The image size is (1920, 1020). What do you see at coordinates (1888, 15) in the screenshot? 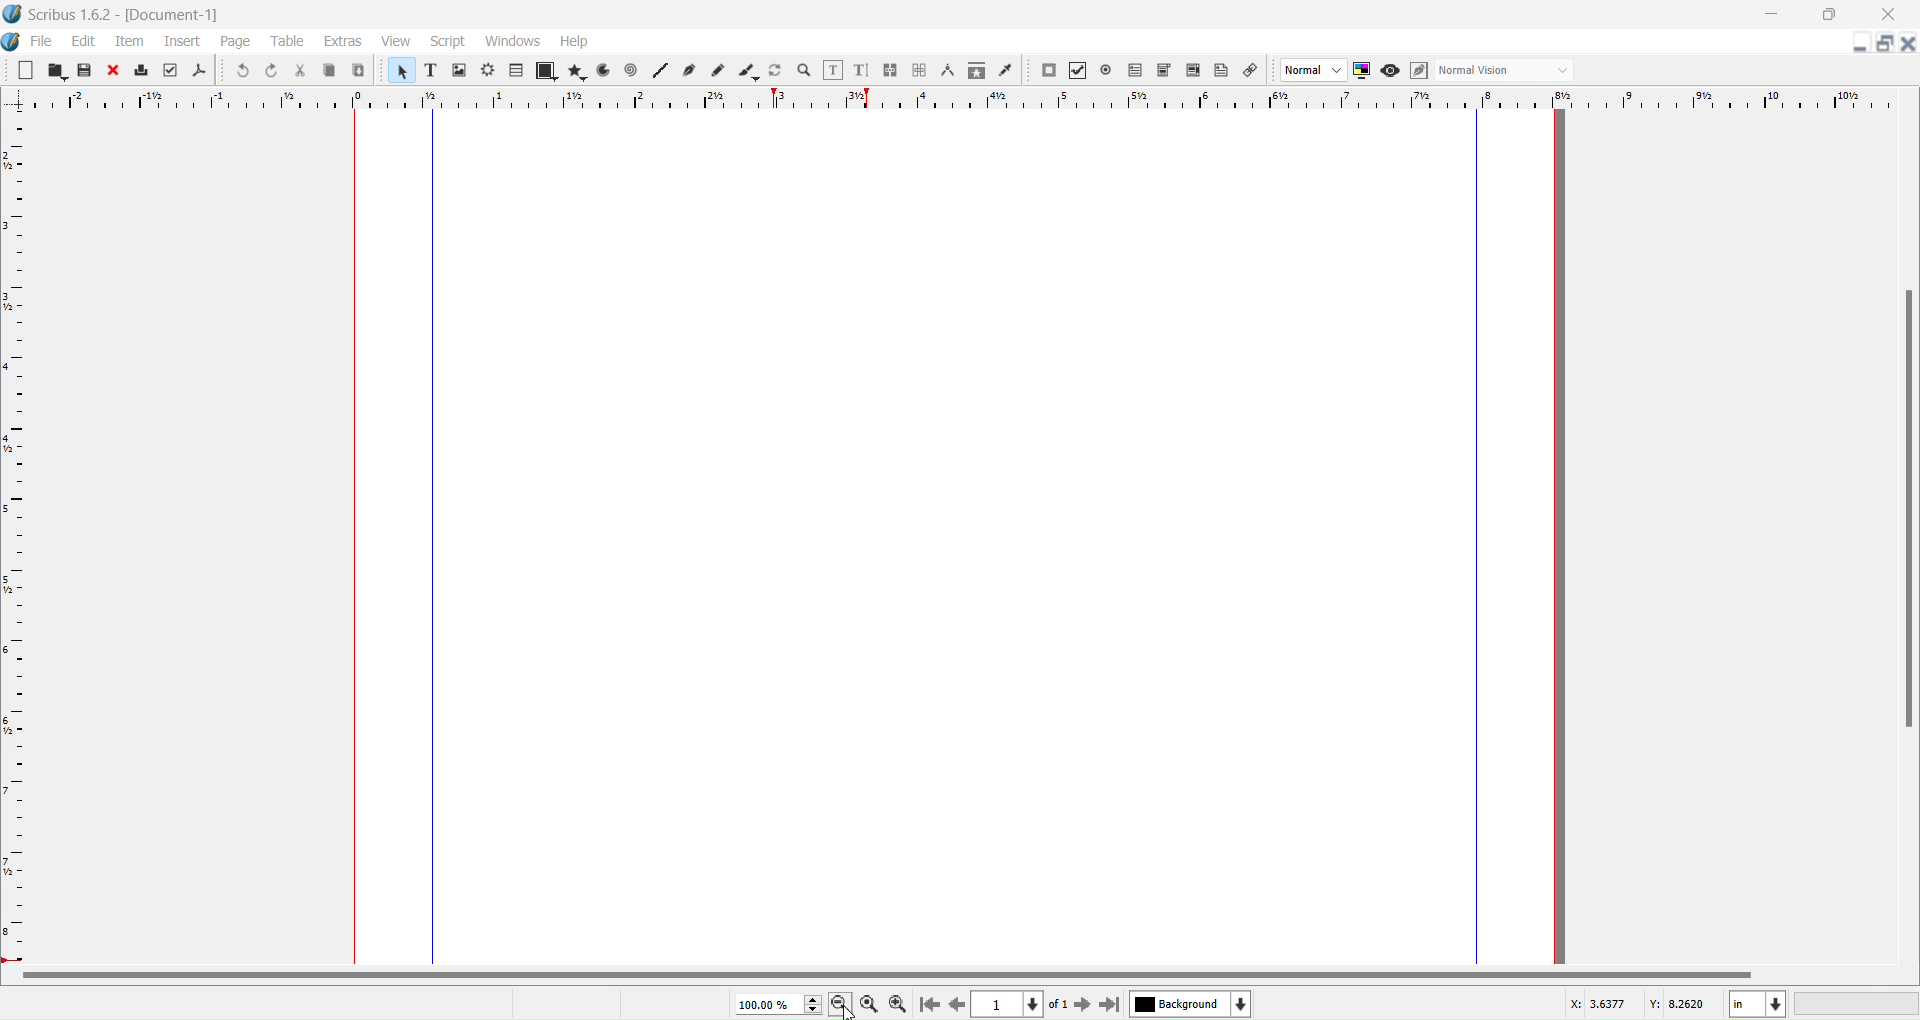
I see `Close` at bounding box center [1888, 15].